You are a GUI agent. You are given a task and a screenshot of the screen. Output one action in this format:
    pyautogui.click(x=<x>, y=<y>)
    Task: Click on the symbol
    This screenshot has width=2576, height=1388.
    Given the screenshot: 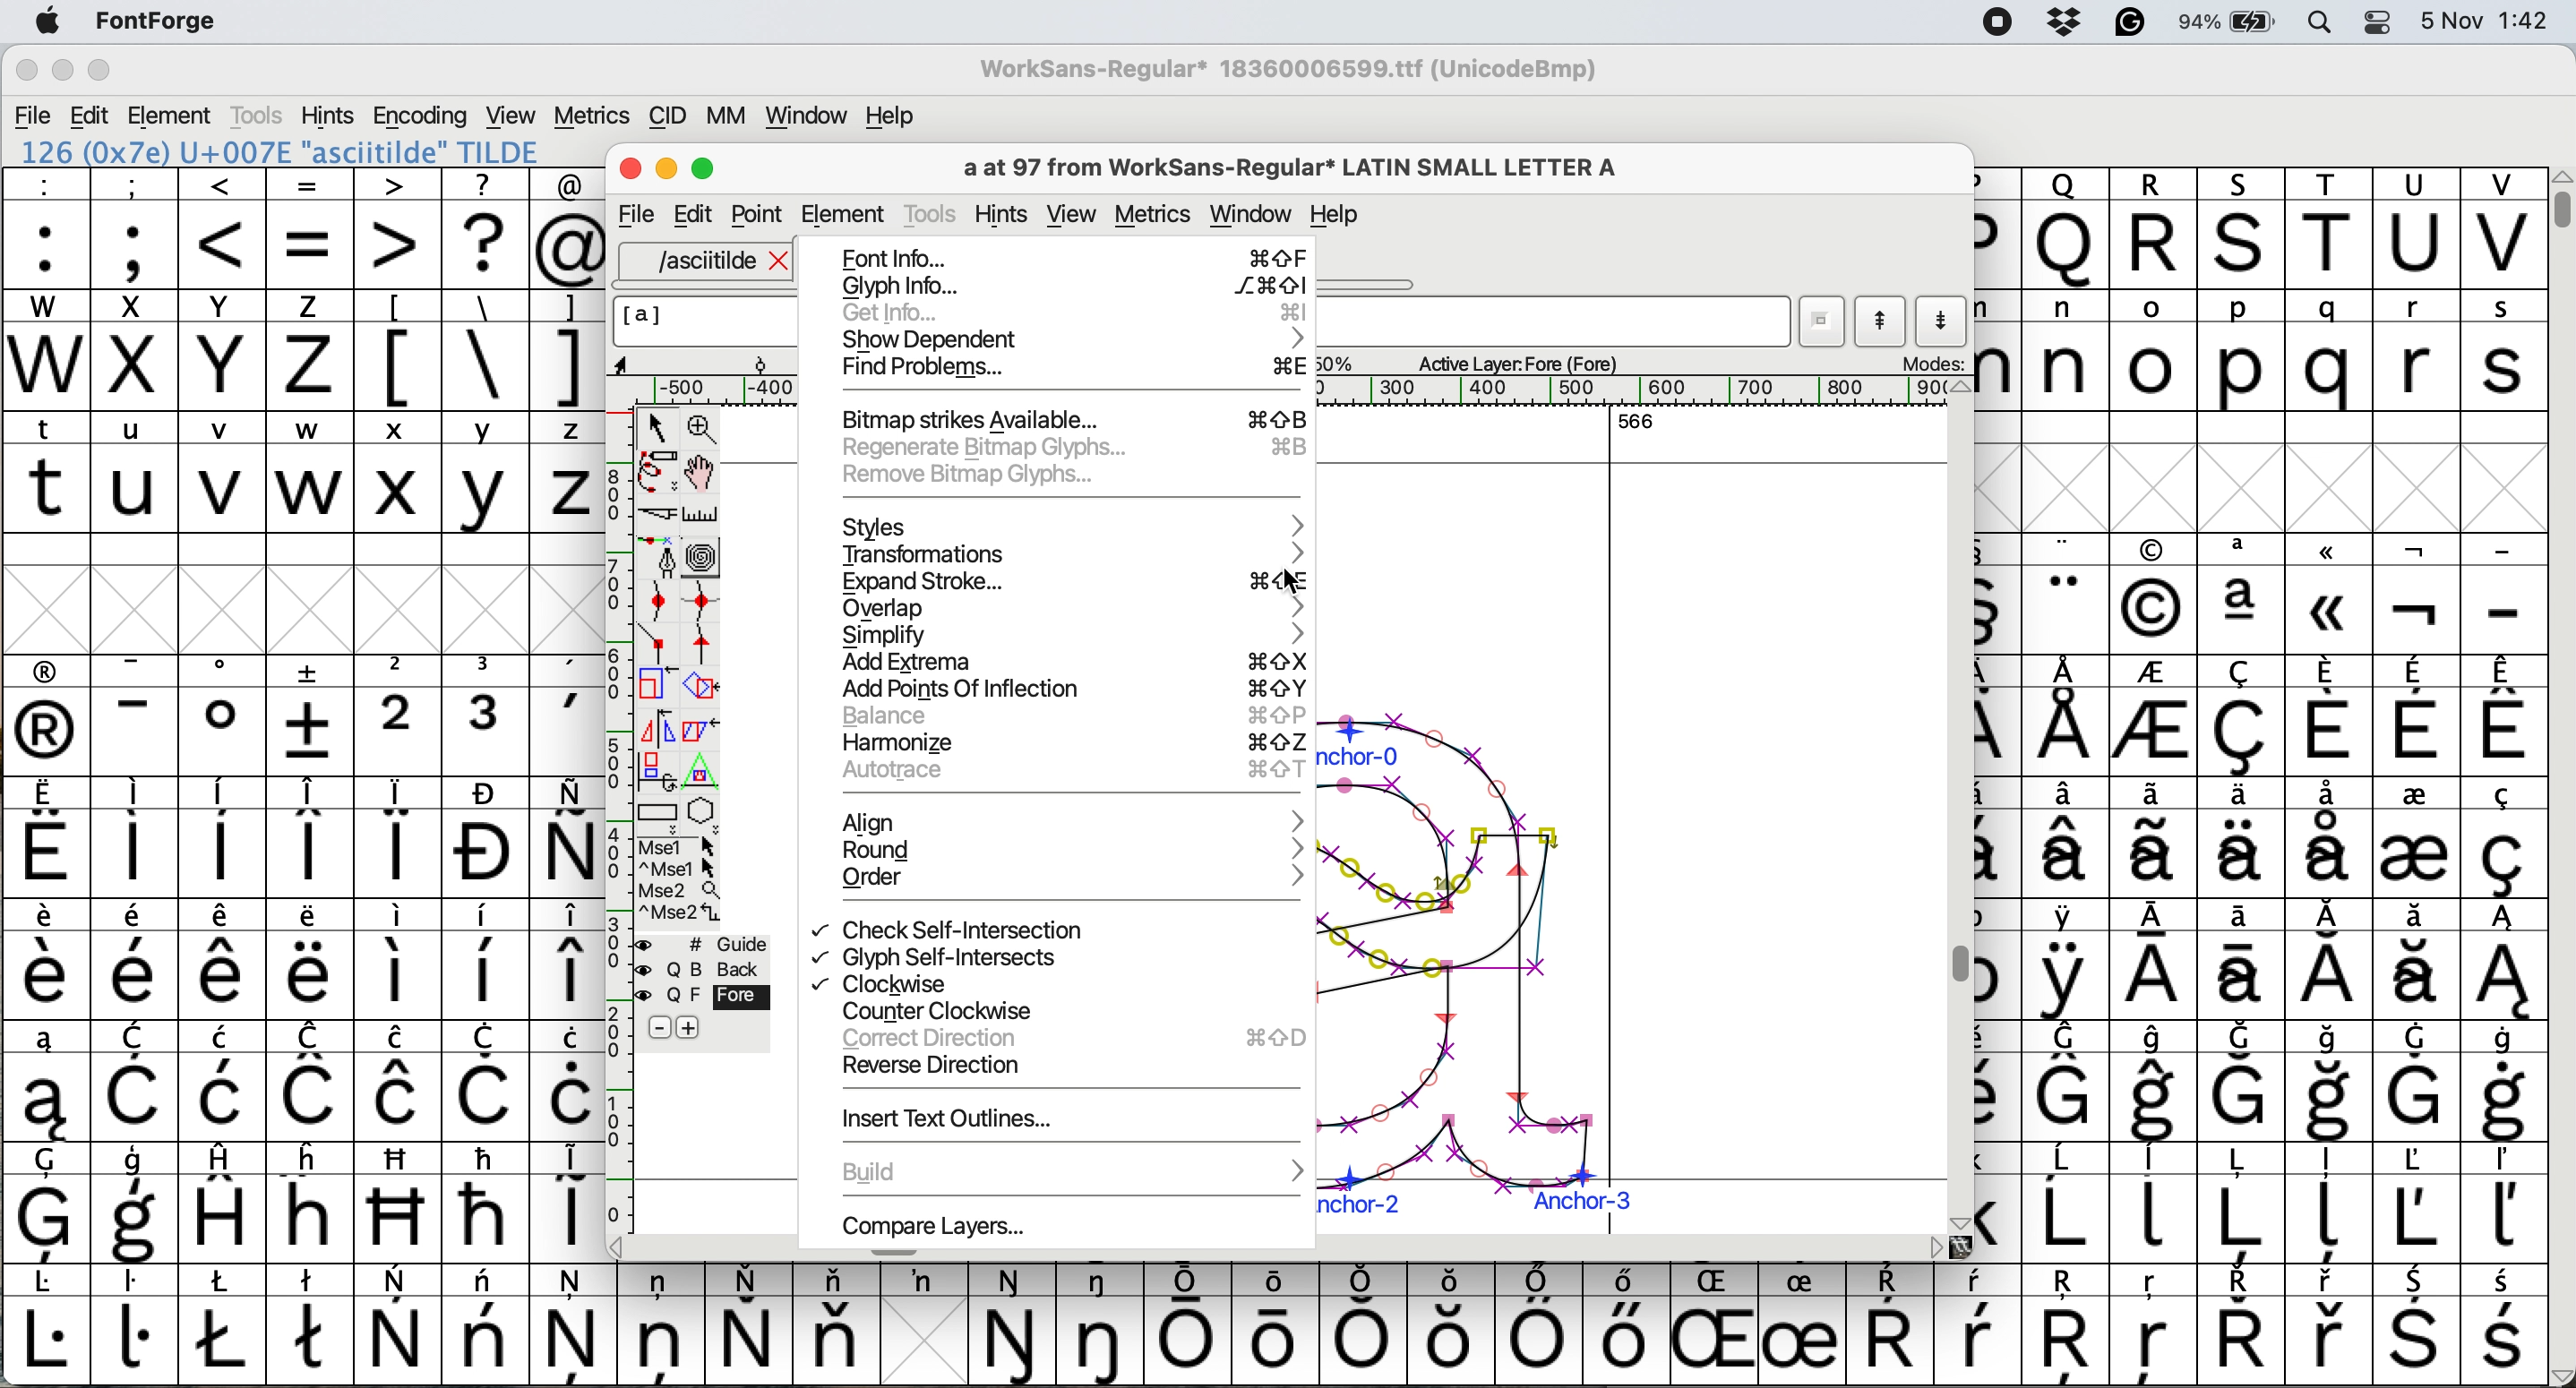 What is the action you would take?
    pyautogui.click(x=136, y=716)
    